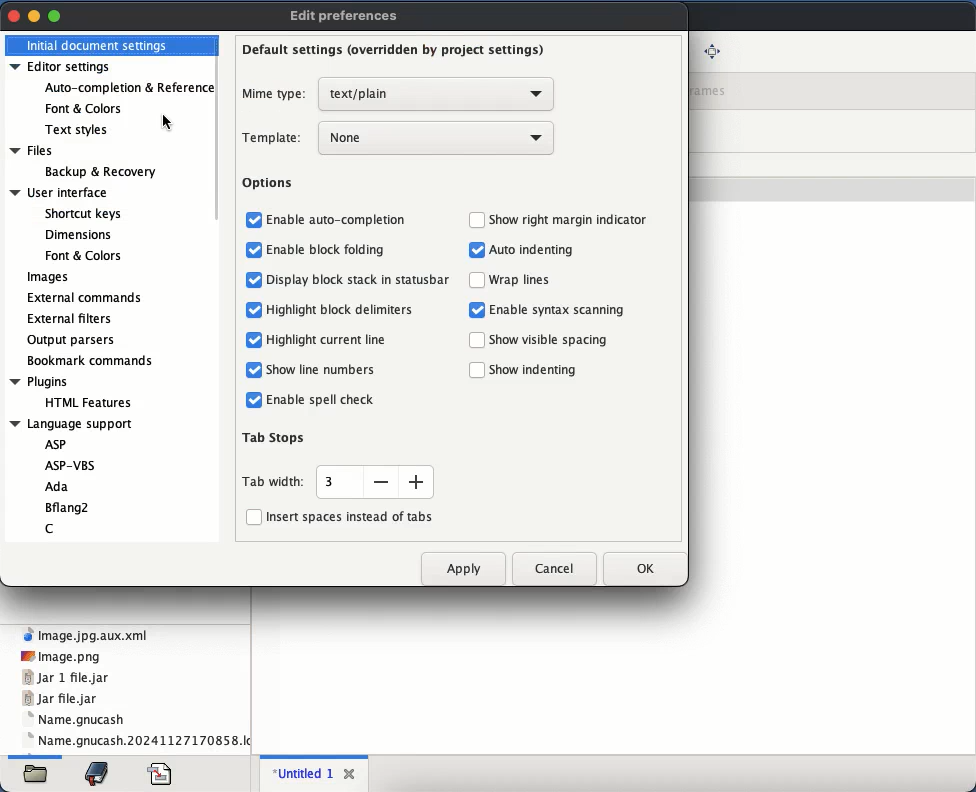  What do you see at coordinates (340, 220) in the screenshot?
I see `enable auto-completion` at bounding box center [340, 220].